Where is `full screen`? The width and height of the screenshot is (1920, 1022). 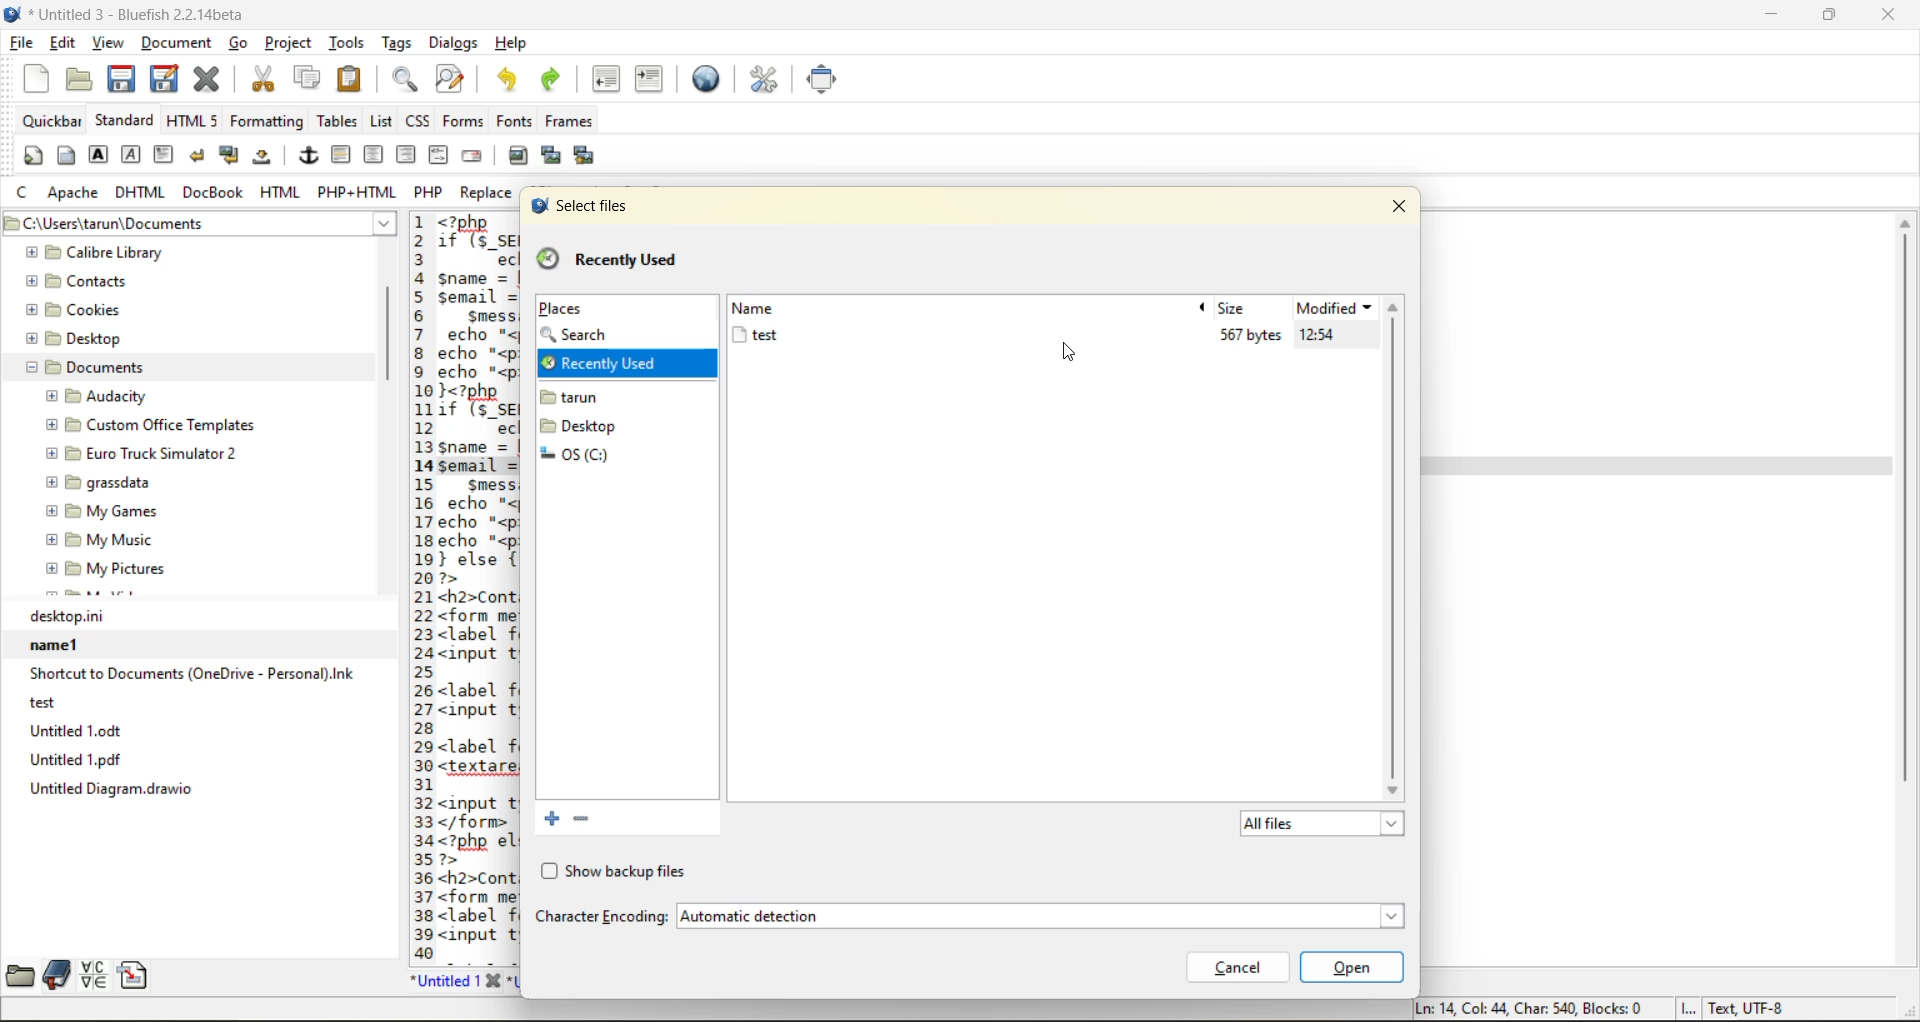
full screen is located at coordinates (824, 79).